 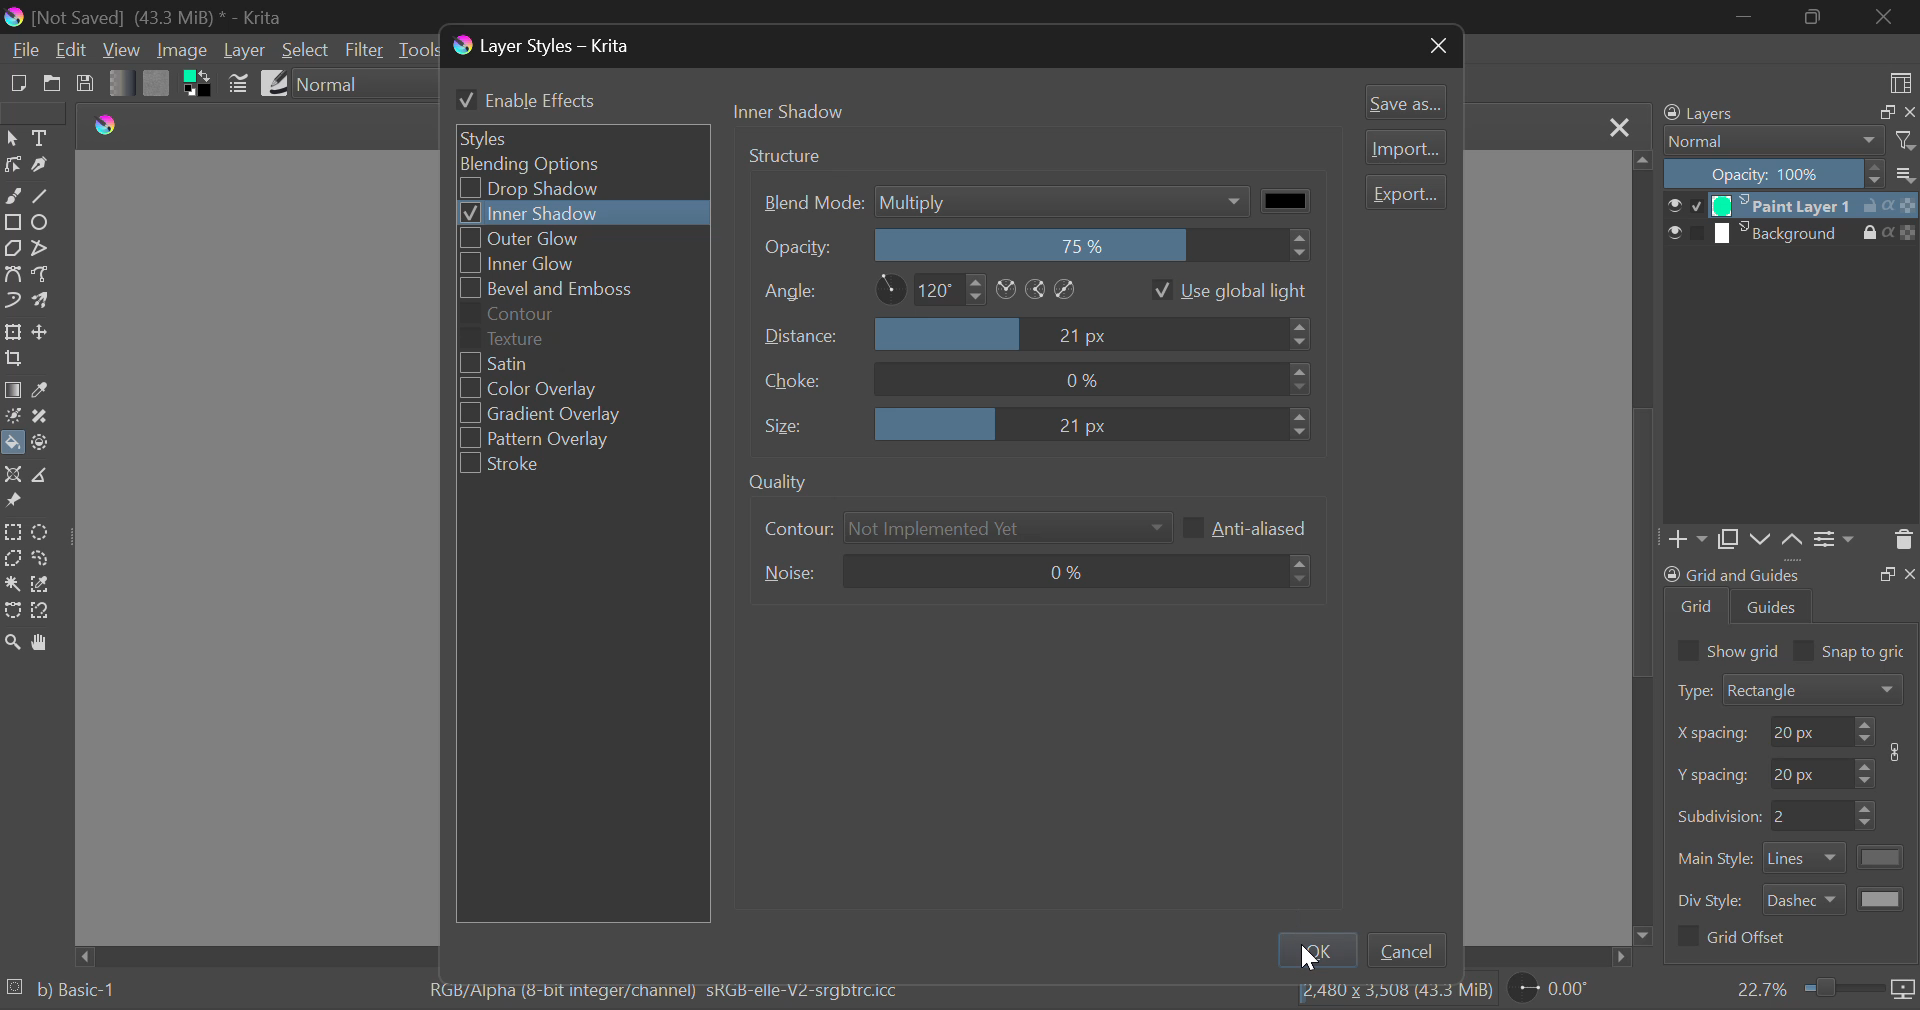 I want to click on structure, so click(x=785, y=154).